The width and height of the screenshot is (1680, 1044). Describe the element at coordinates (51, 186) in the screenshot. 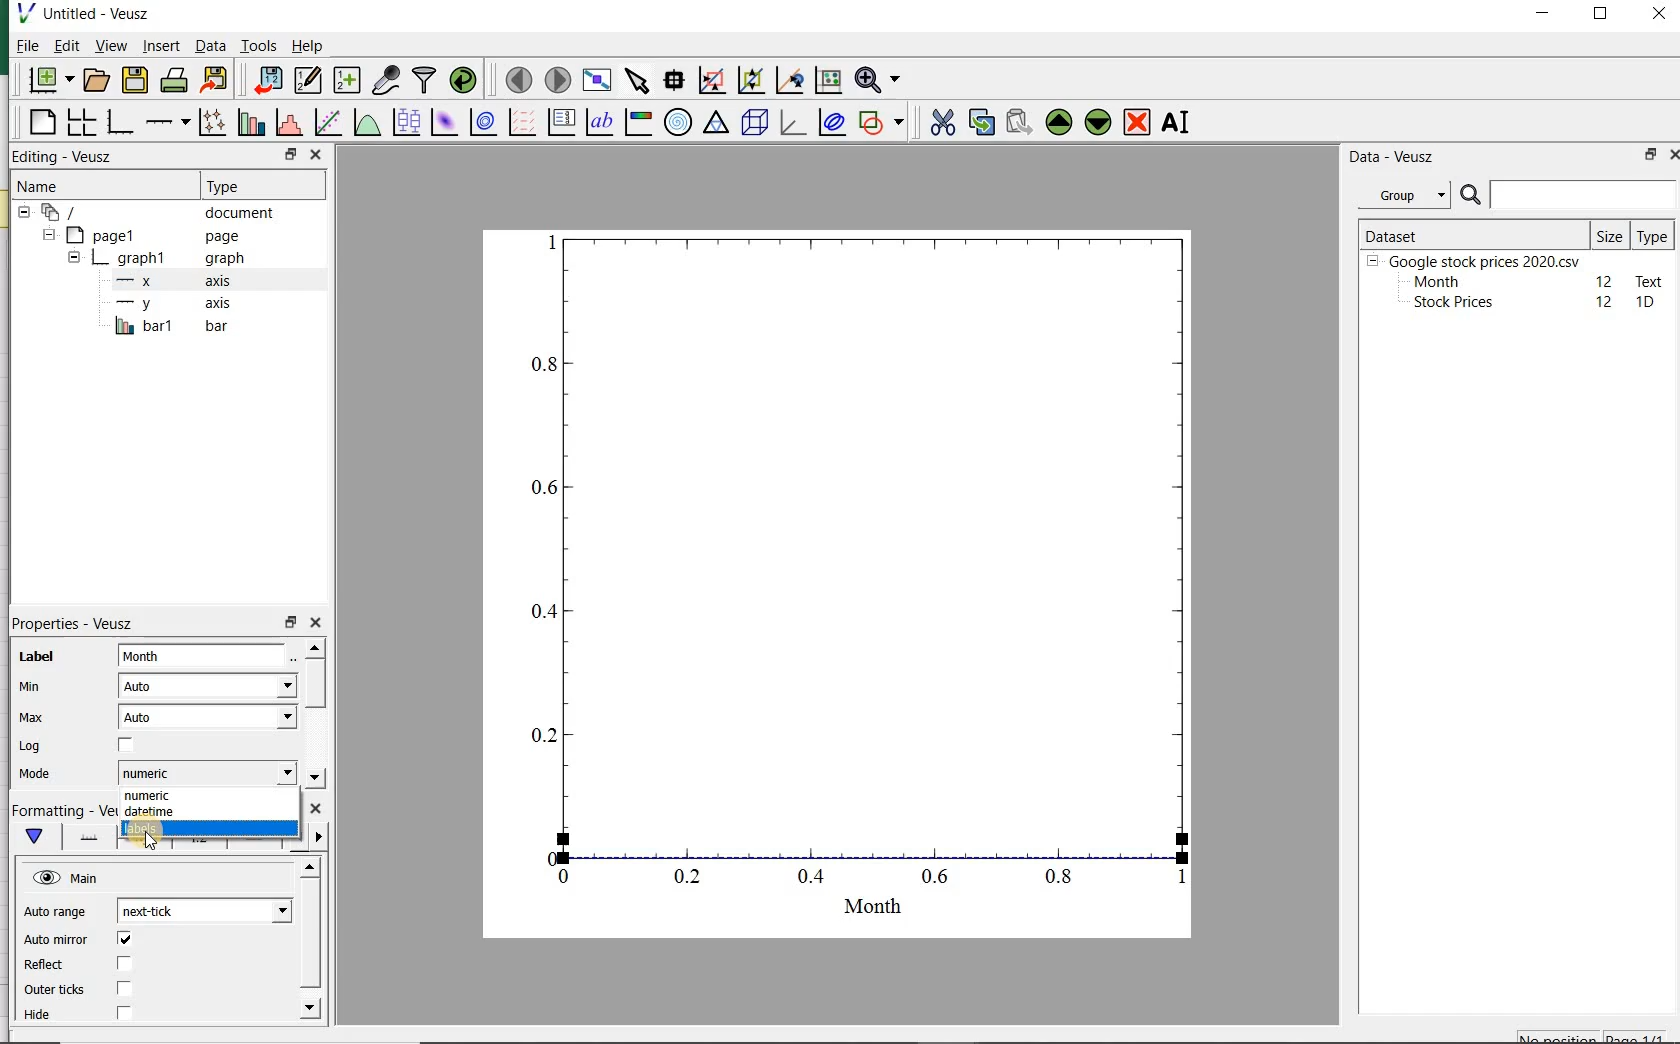

I see `Name` at that location.